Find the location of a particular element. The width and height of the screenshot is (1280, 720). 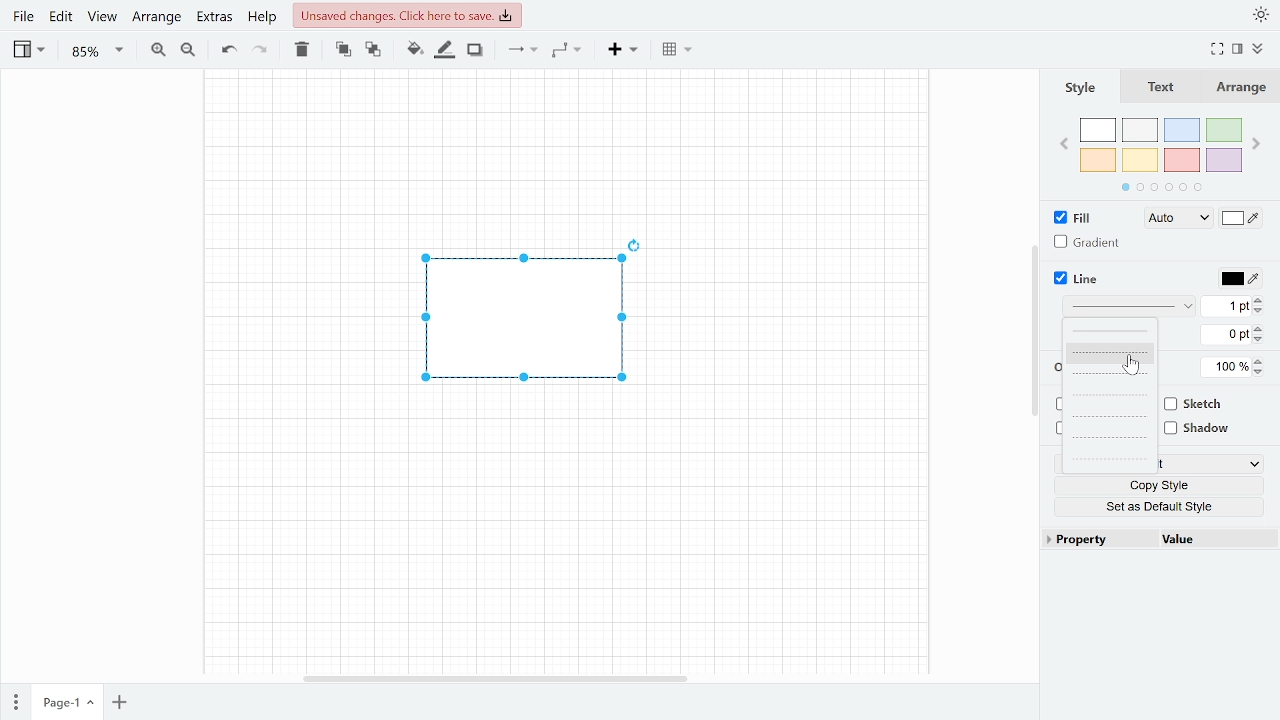

simple is located at coordinates (1111, 332).